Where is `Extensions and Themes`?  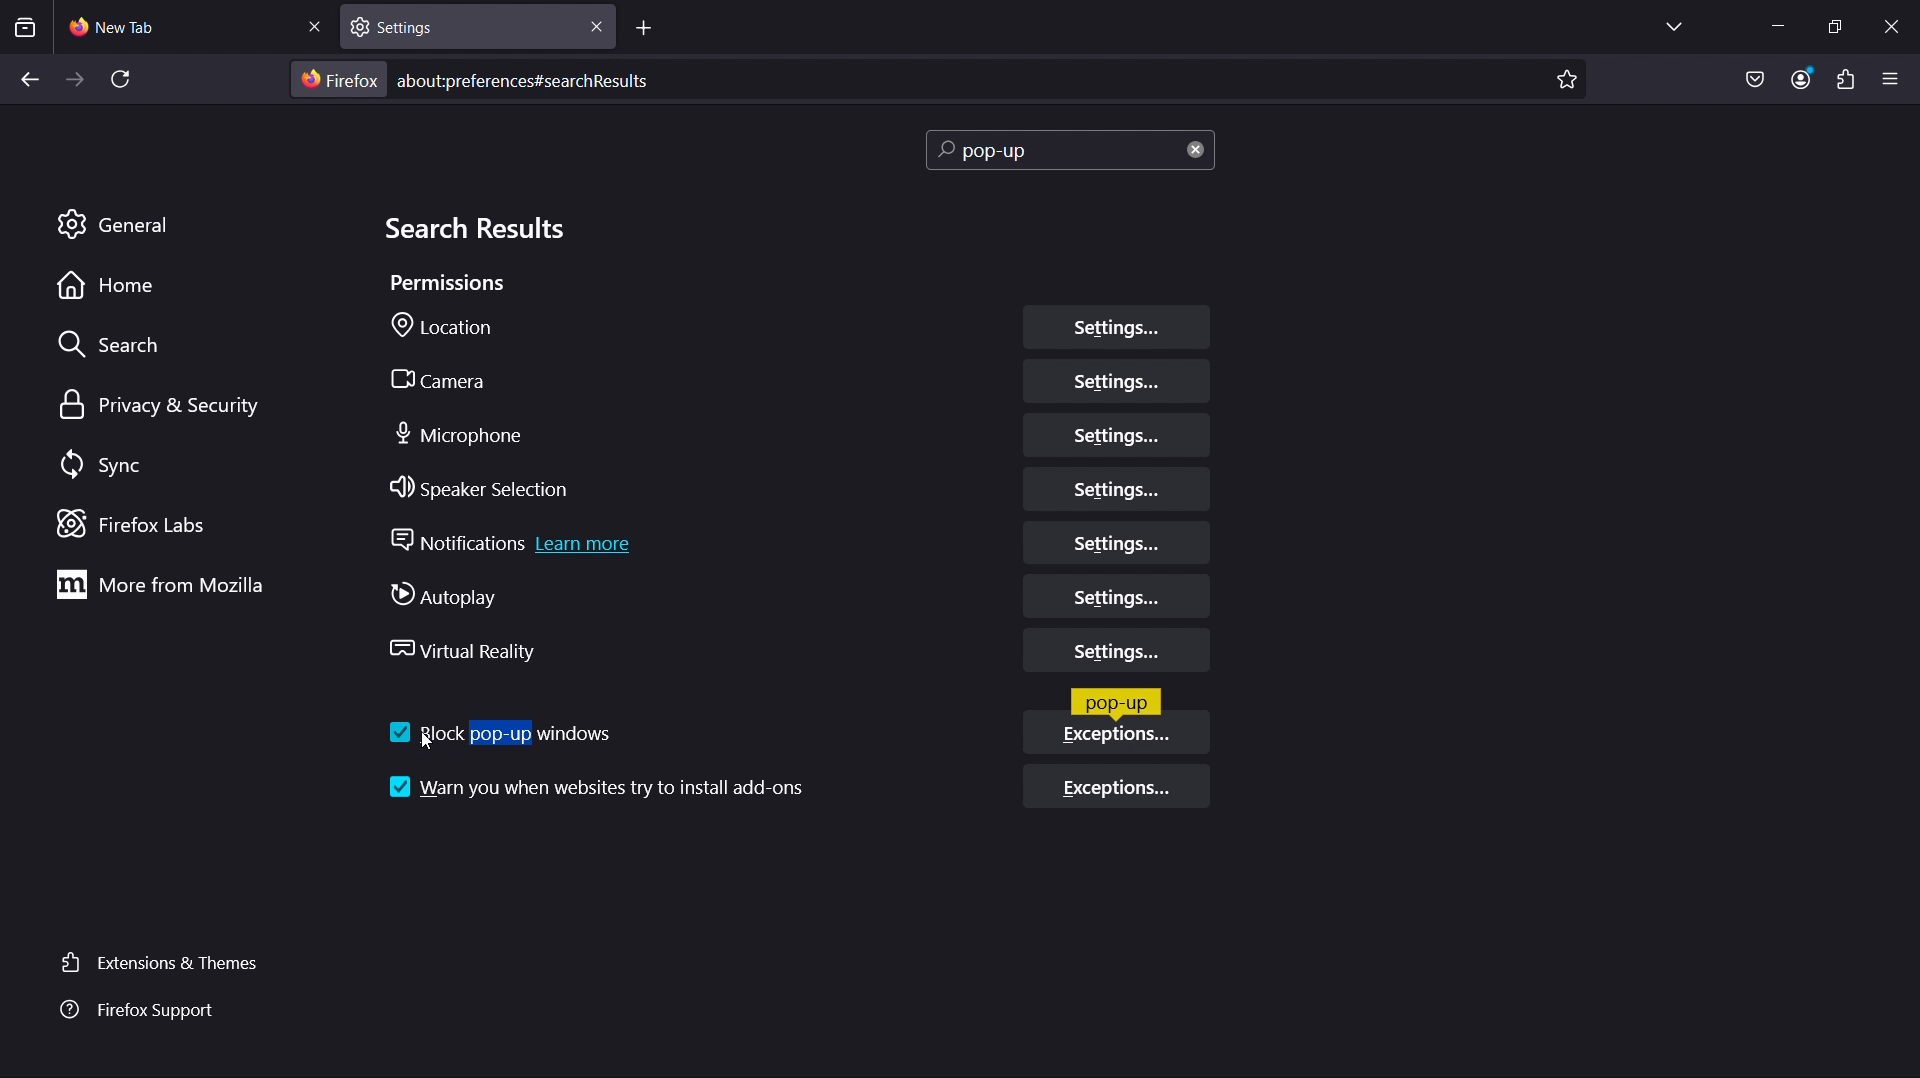 Extensions and Themes is located at coordinates (166, 962).